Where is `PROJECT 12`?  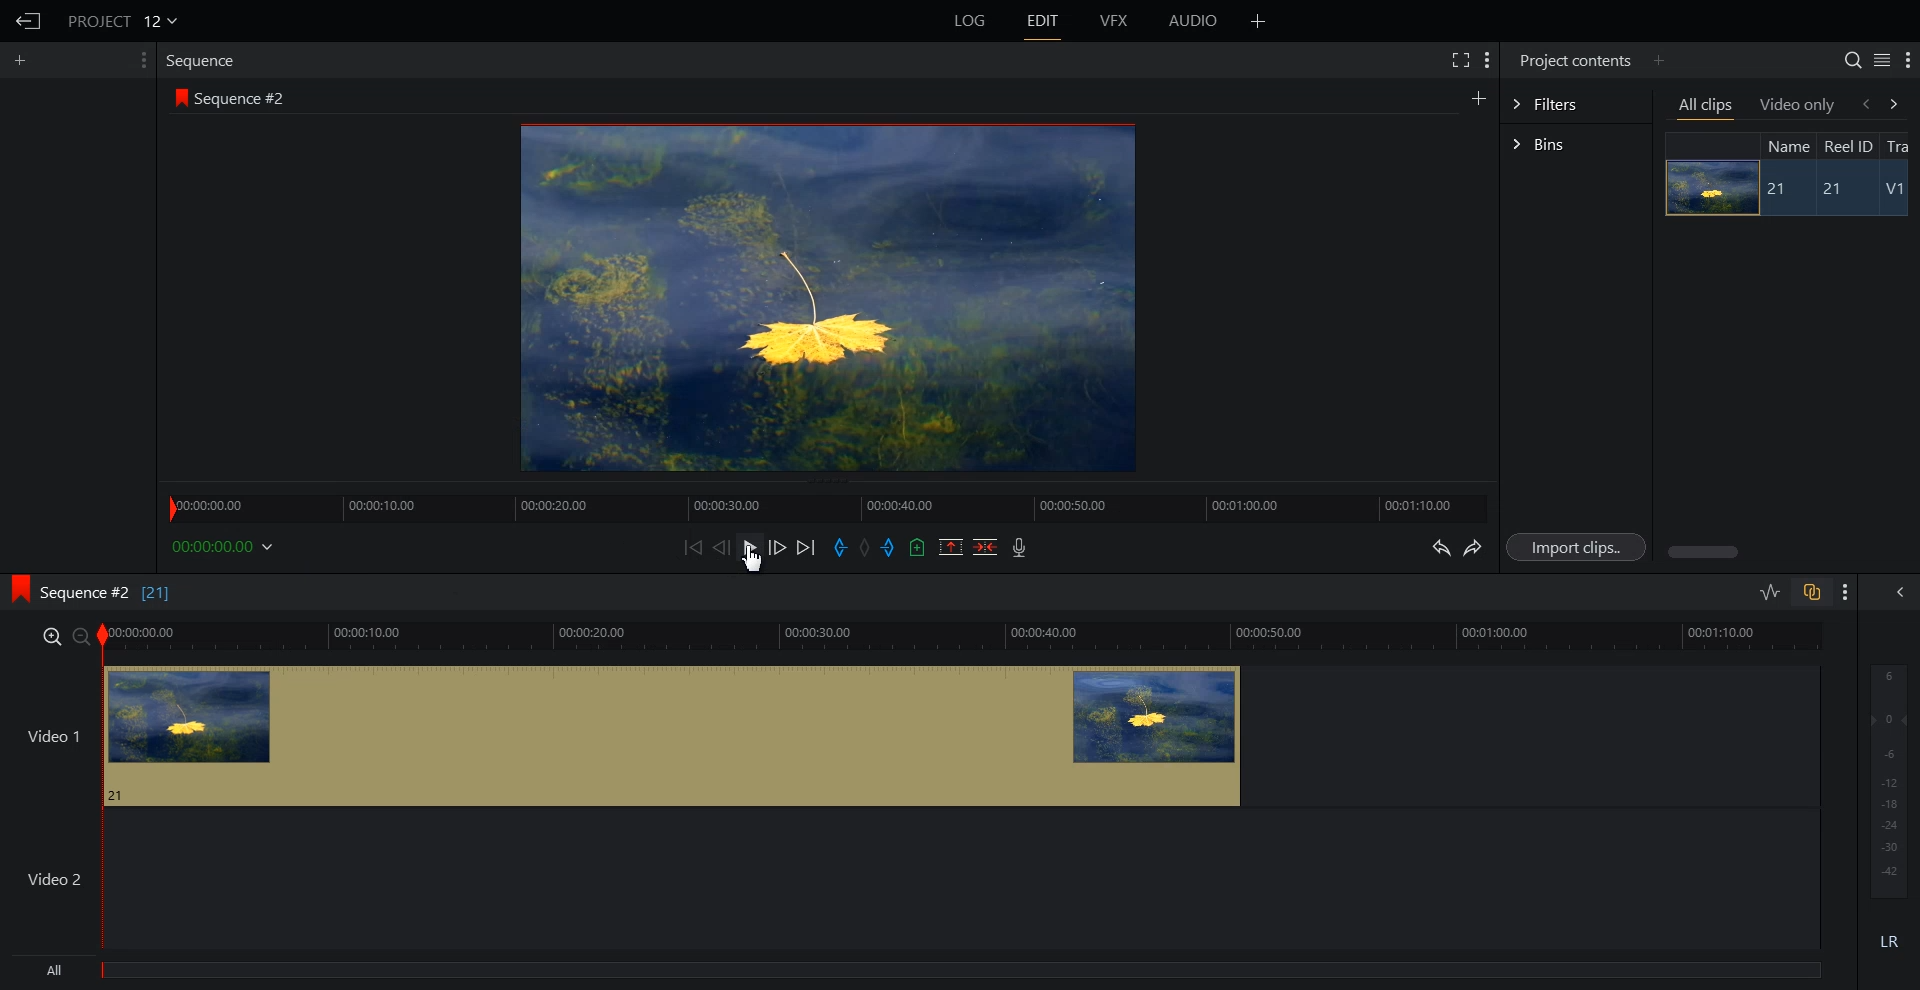 PROJECT 12 is located at coordinates (123, 20).